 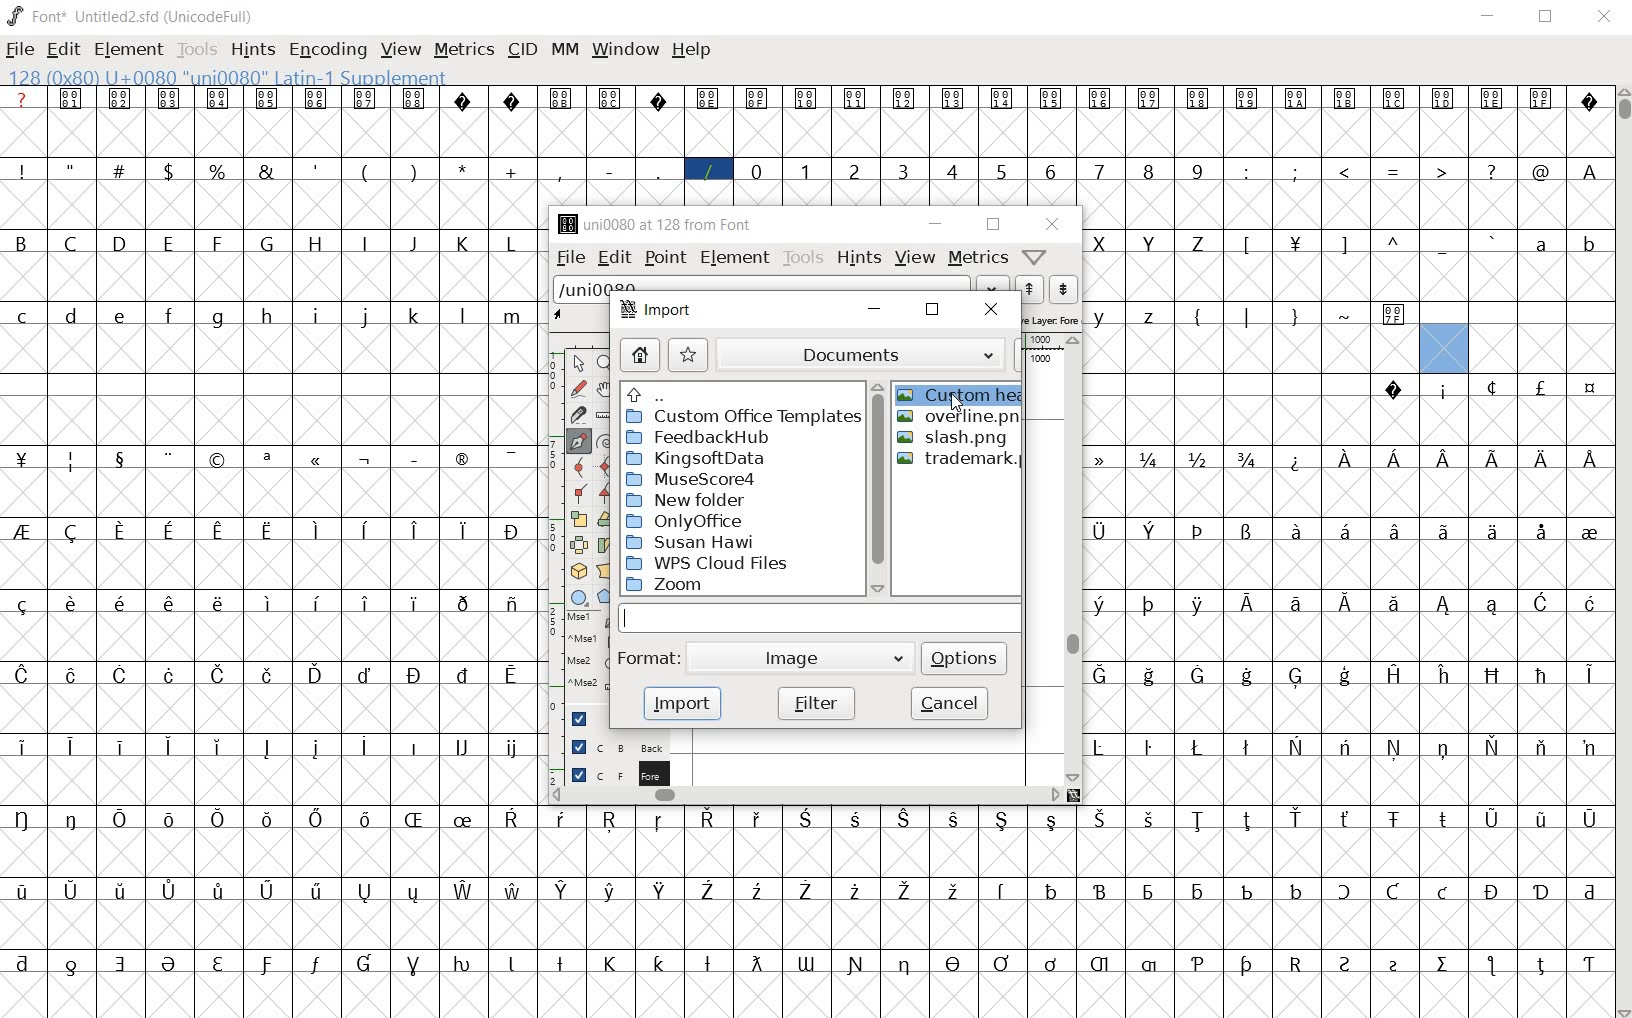 What do you see at coordinates (1296, 171) in the screenshot?
I see `glyph` at bounding box center [1296, 171].